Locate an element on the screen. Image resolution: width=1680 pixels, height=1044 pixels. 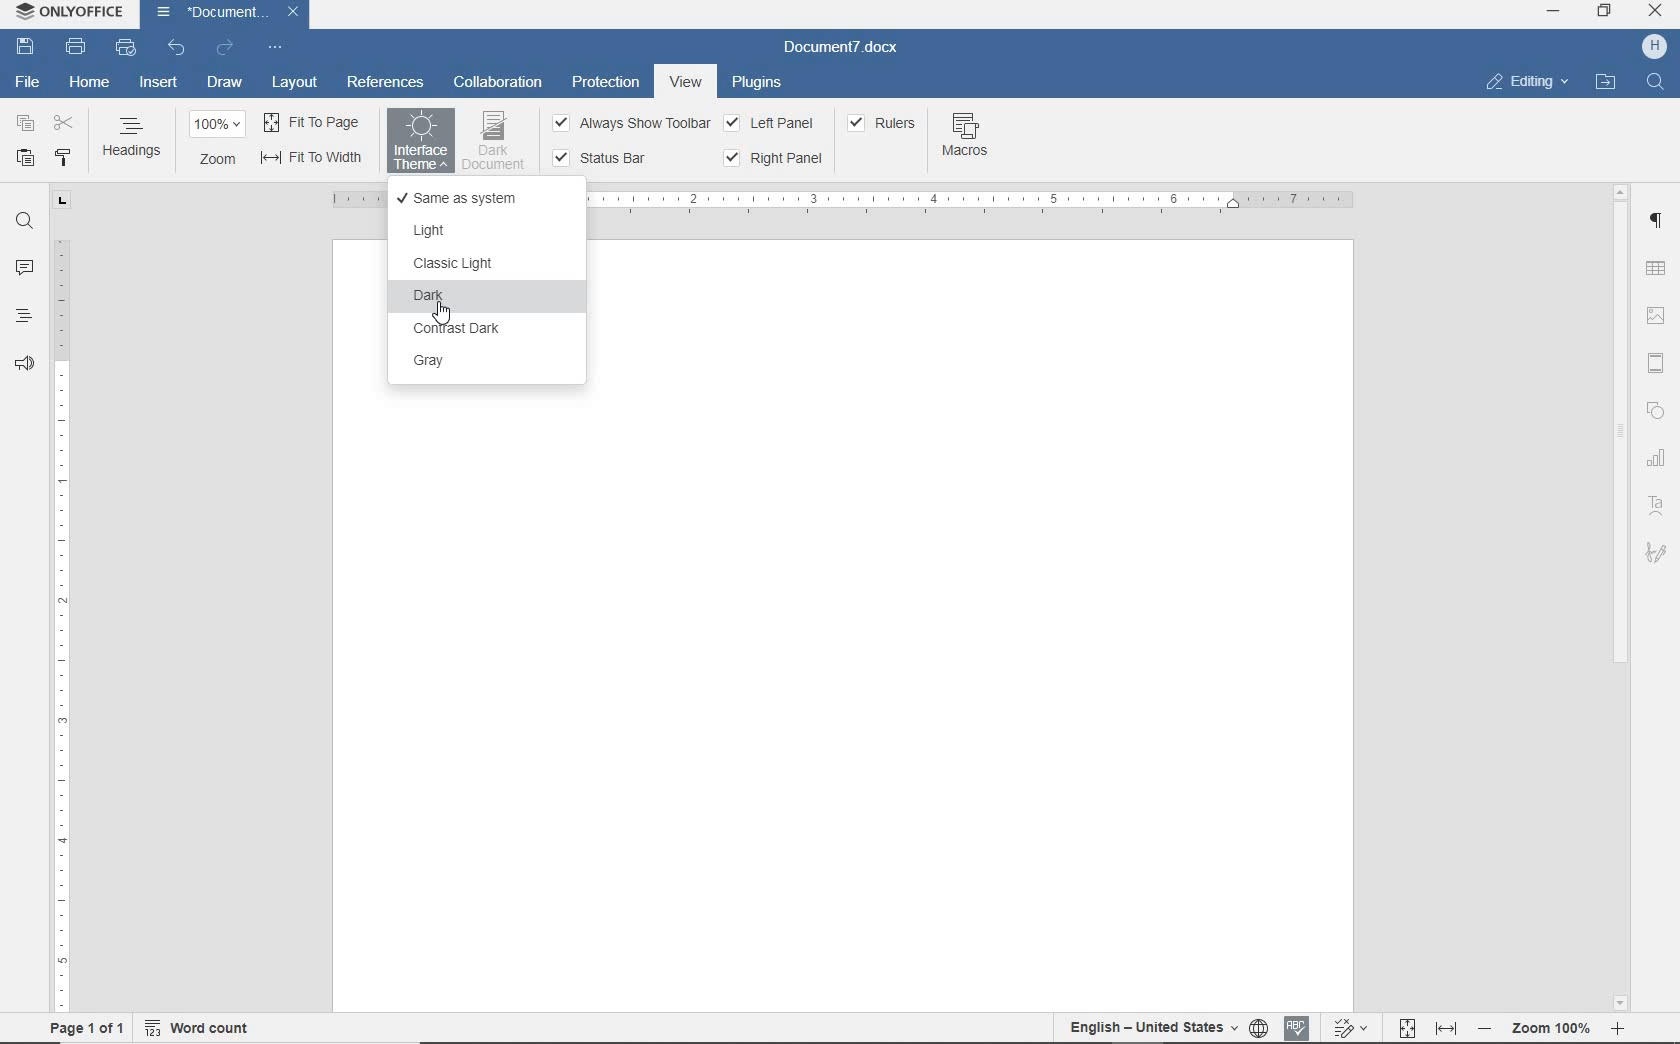
ZOOM is located at coordinates (217, 160).